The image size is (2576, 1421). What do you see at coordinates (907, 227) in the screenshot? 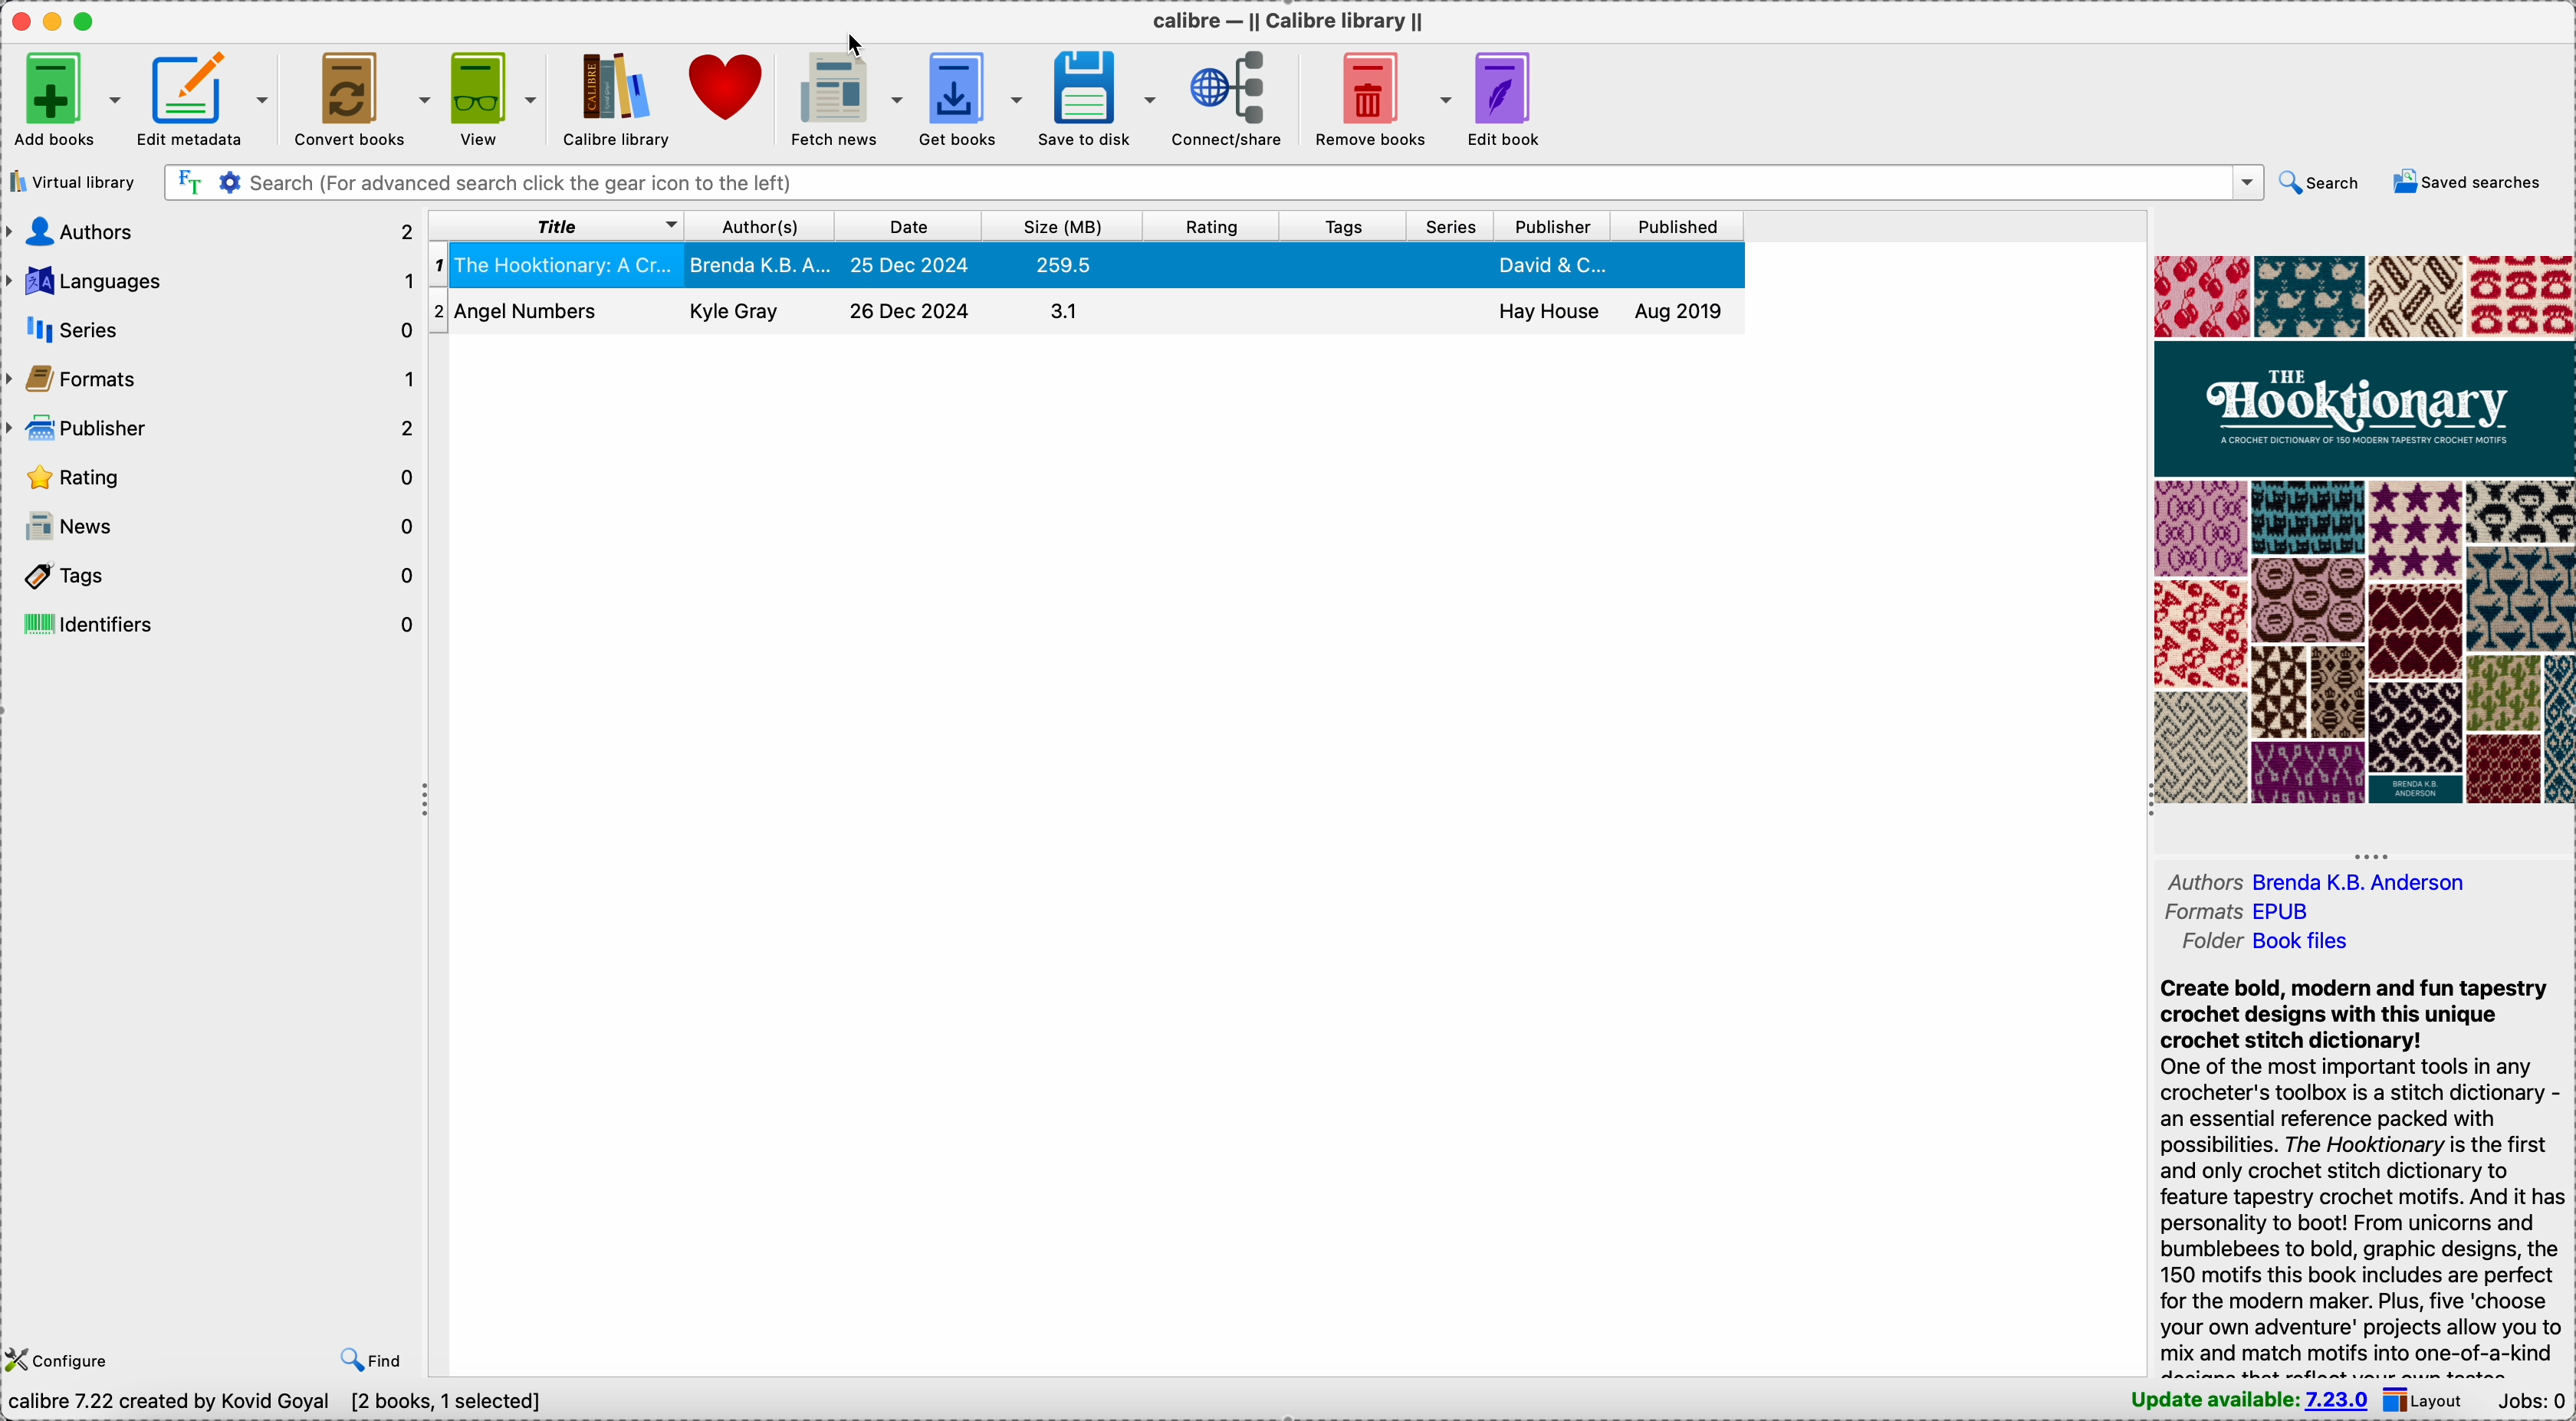
I see `date` at bounding box center [907, 227].